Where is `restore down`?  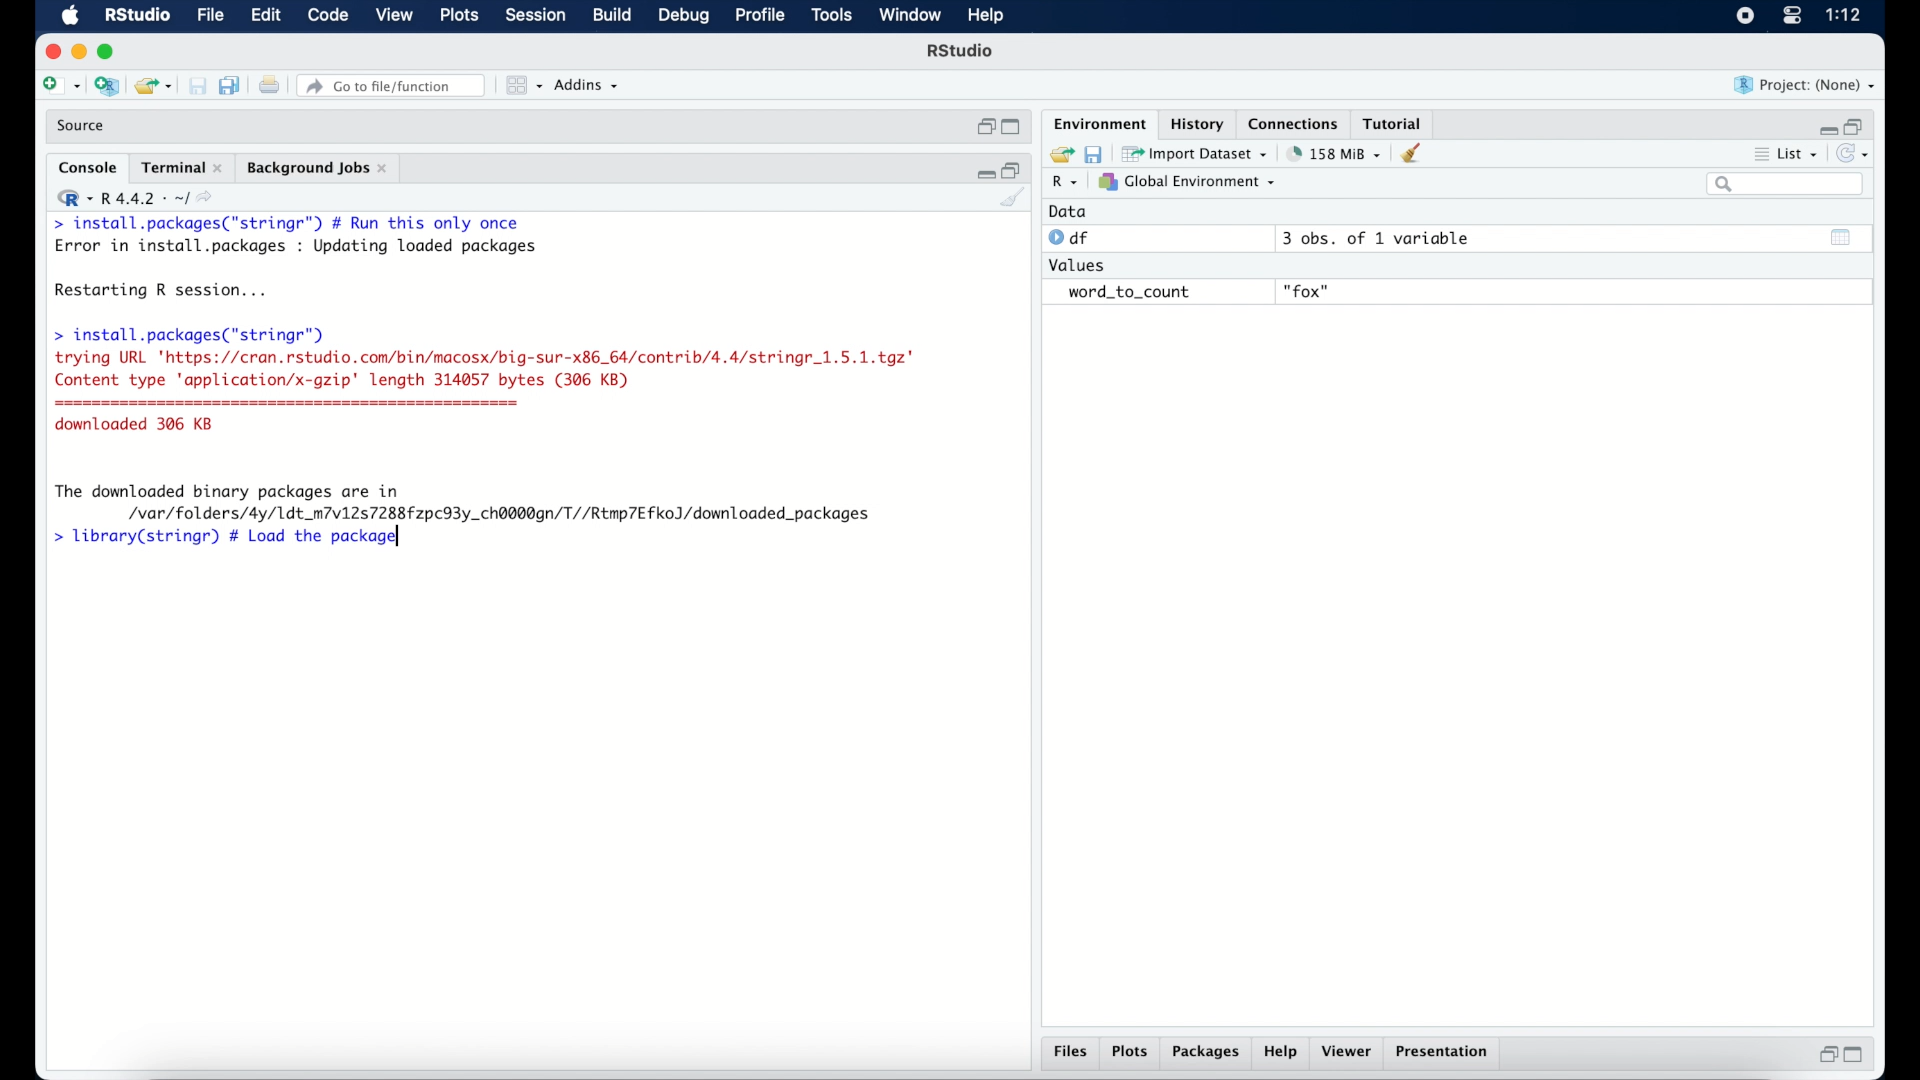
restore down is located at coordinates (1856, 125).